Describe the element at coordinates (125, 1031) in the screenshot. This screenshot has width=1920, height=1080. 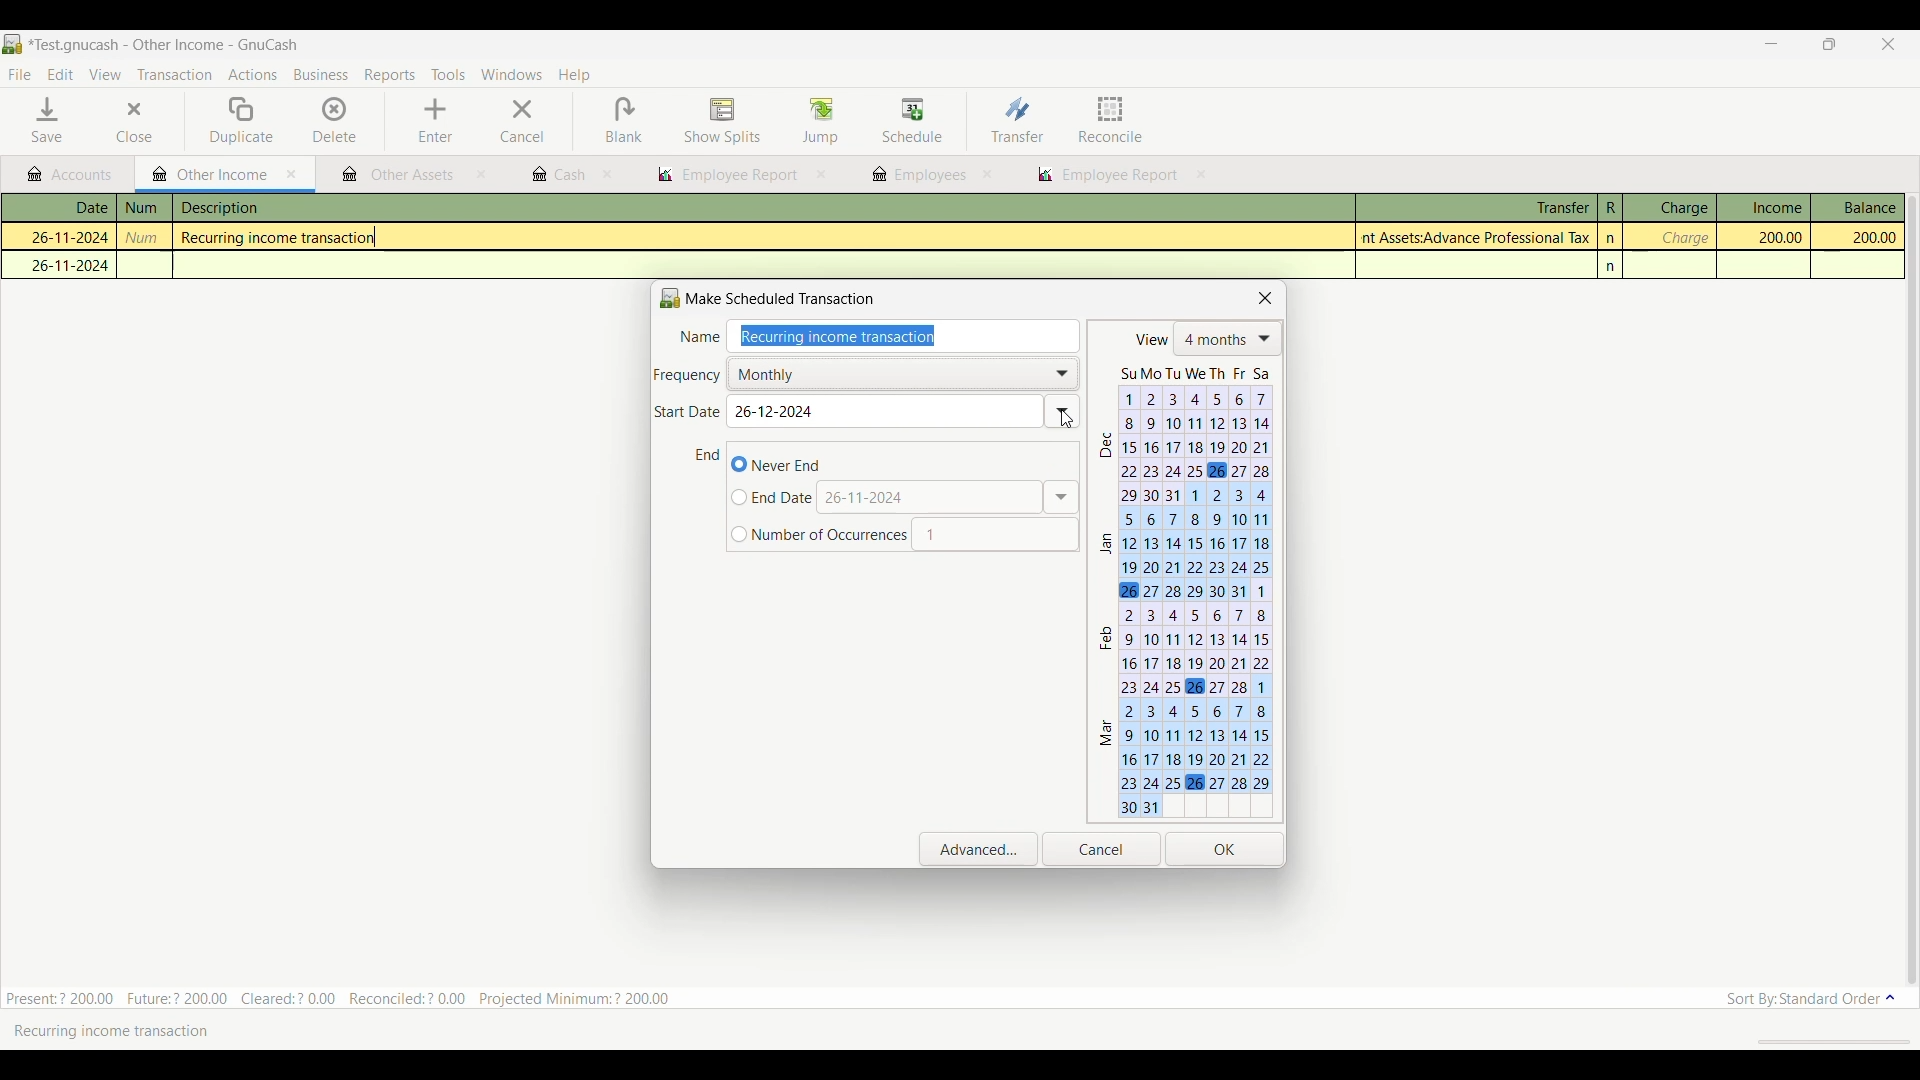
I see `Recurring income transaction` at that location.